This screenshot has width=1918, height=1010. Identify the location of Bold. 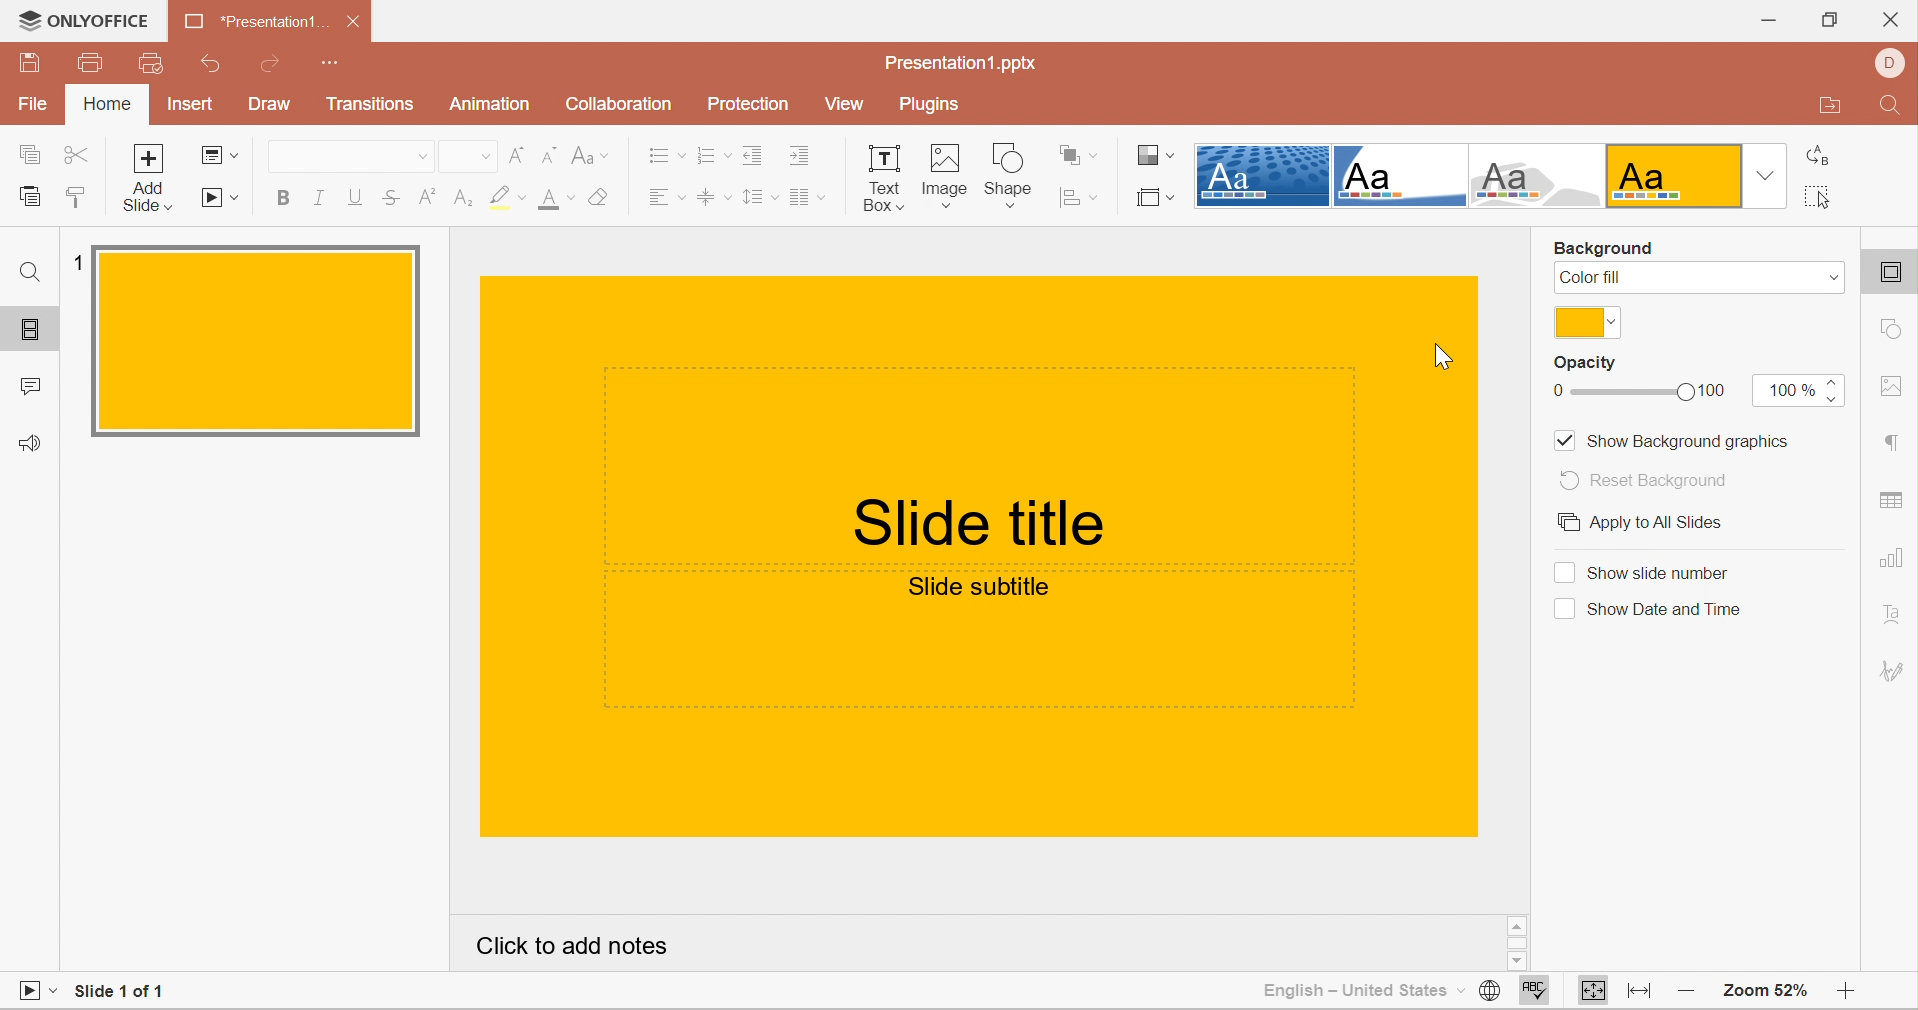
(287, 196).